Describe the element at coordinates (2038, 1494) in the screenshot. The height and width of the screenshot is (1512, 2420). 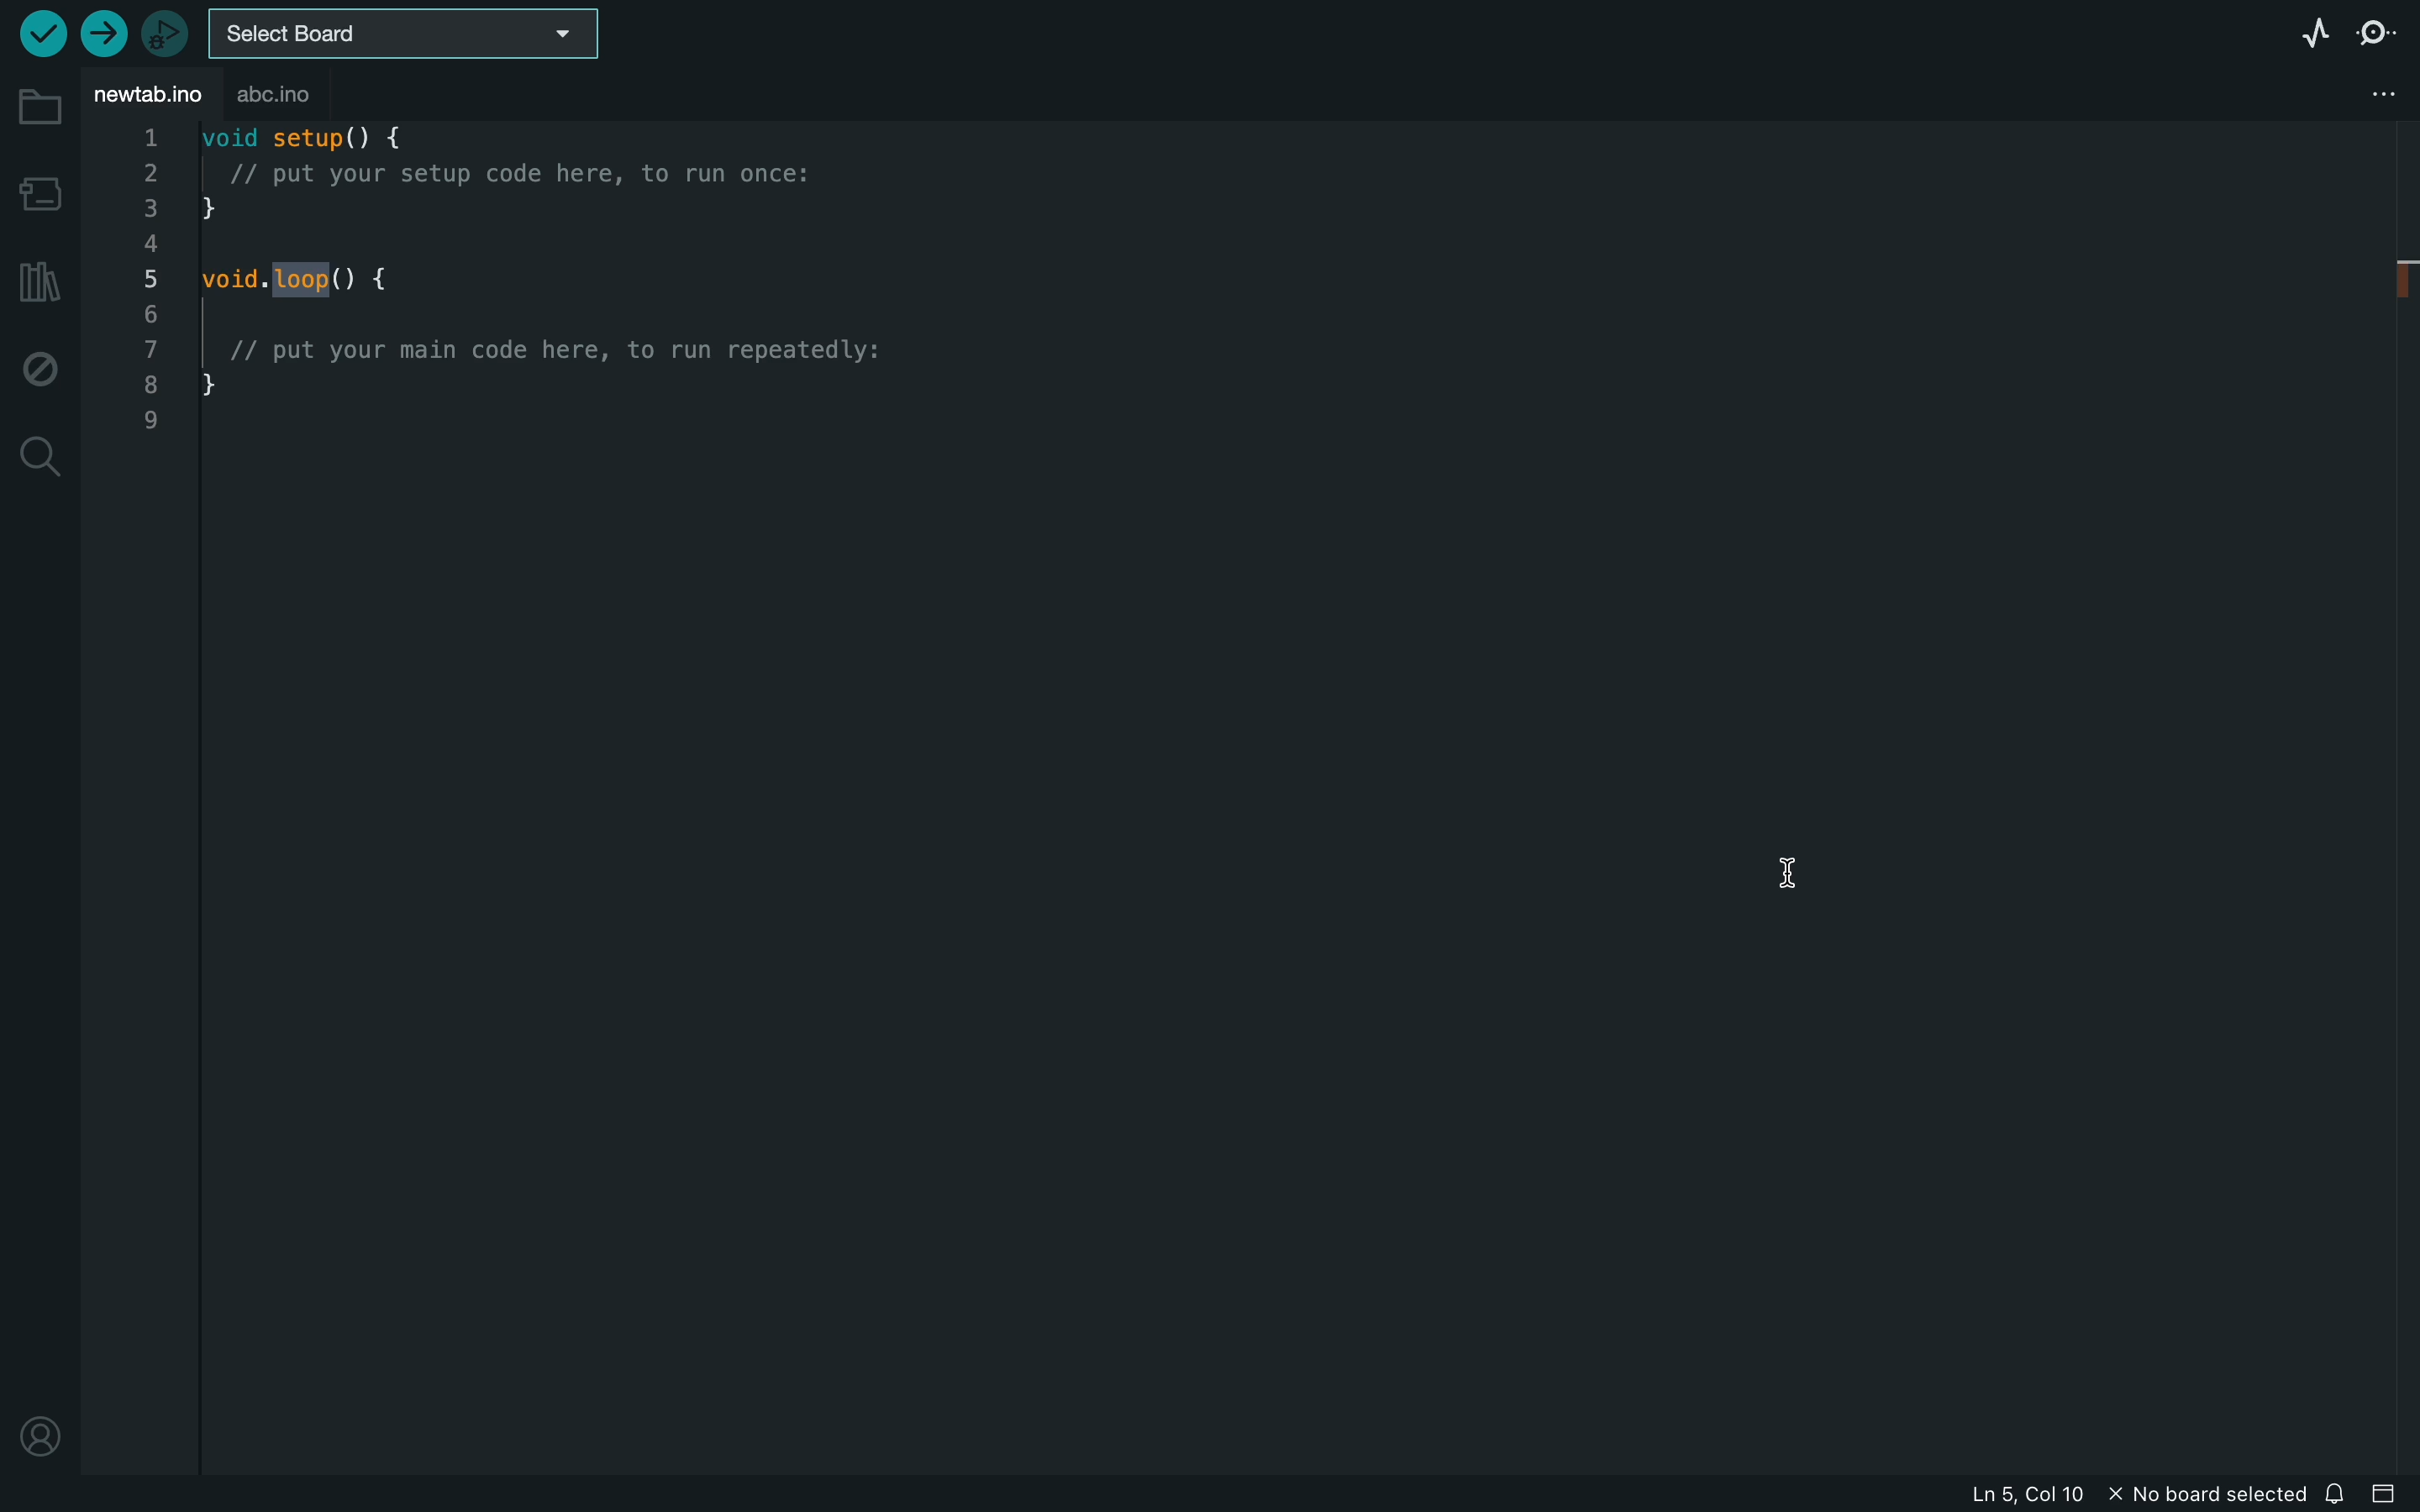
I see `file information` at that location.